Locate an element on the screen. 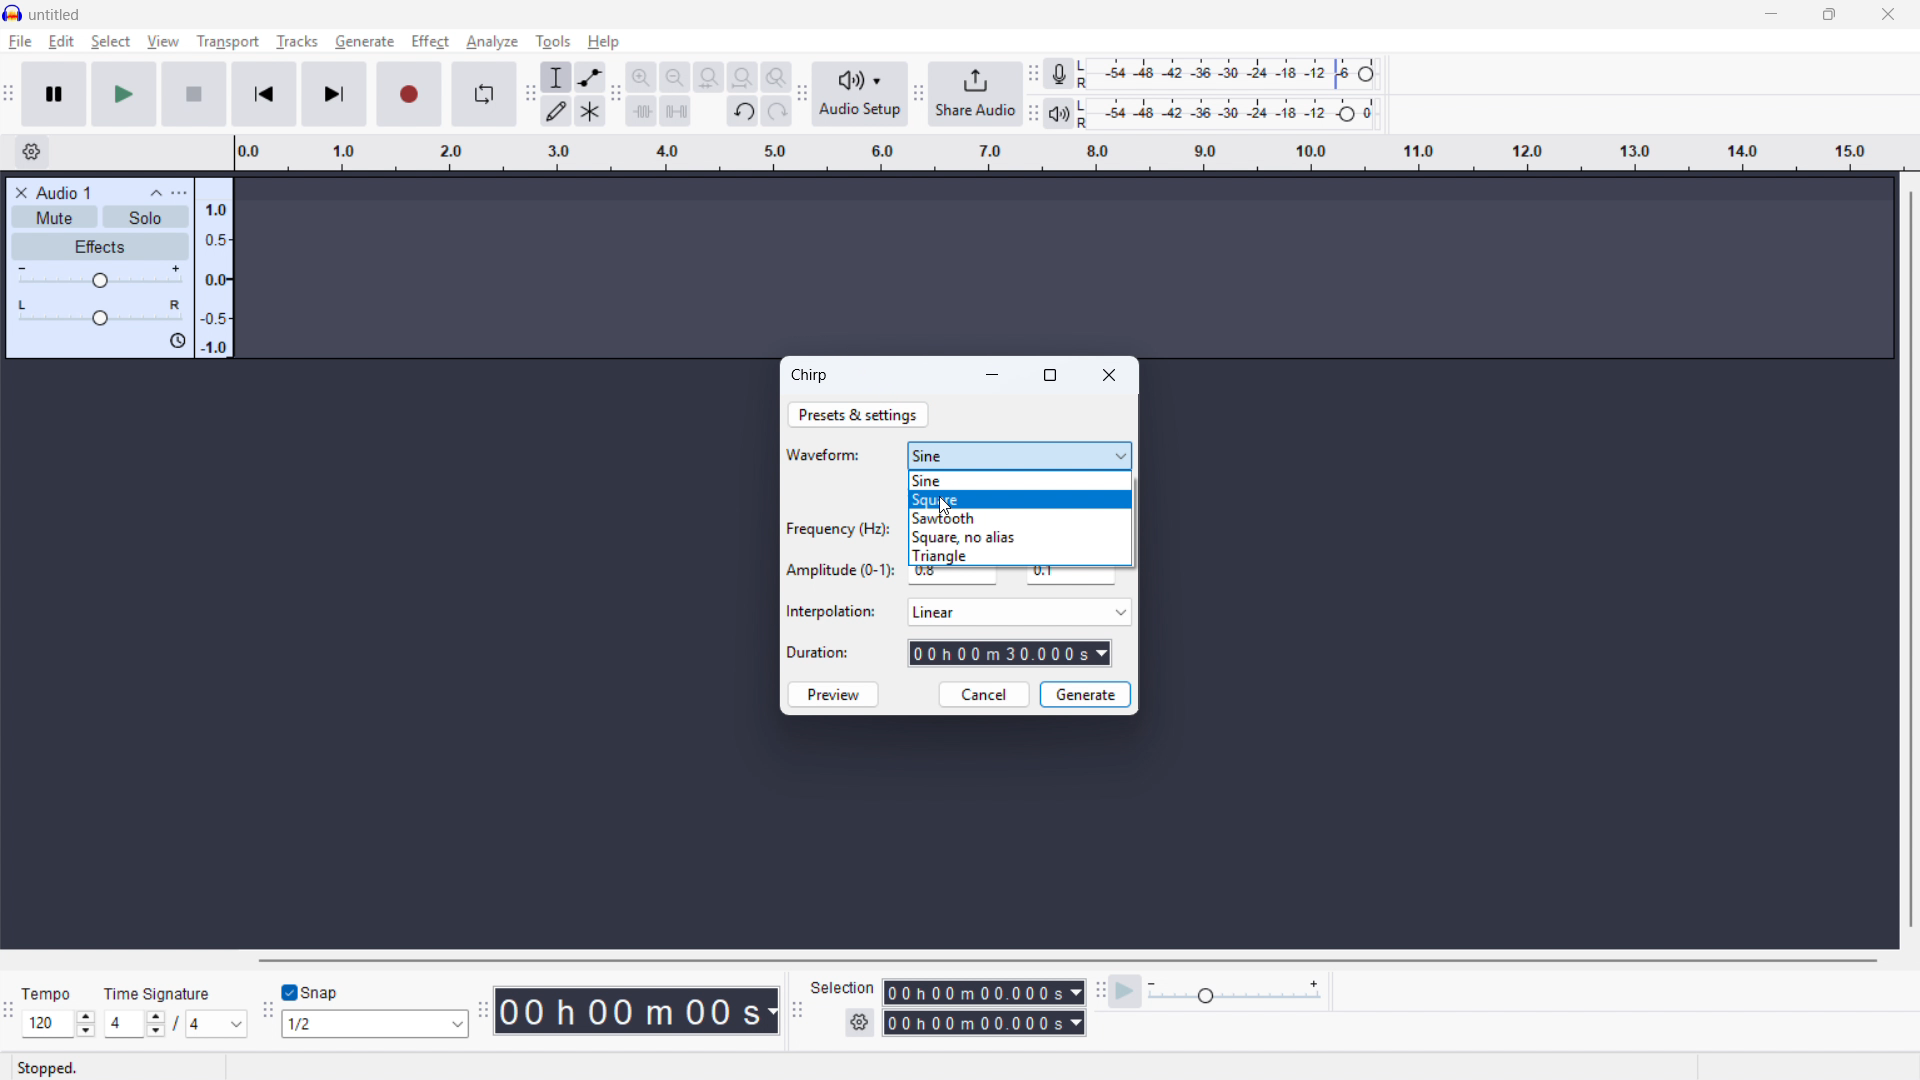 The width and height of the screenshot is (1920, 1080). select  is located at coordinates (110, 41).